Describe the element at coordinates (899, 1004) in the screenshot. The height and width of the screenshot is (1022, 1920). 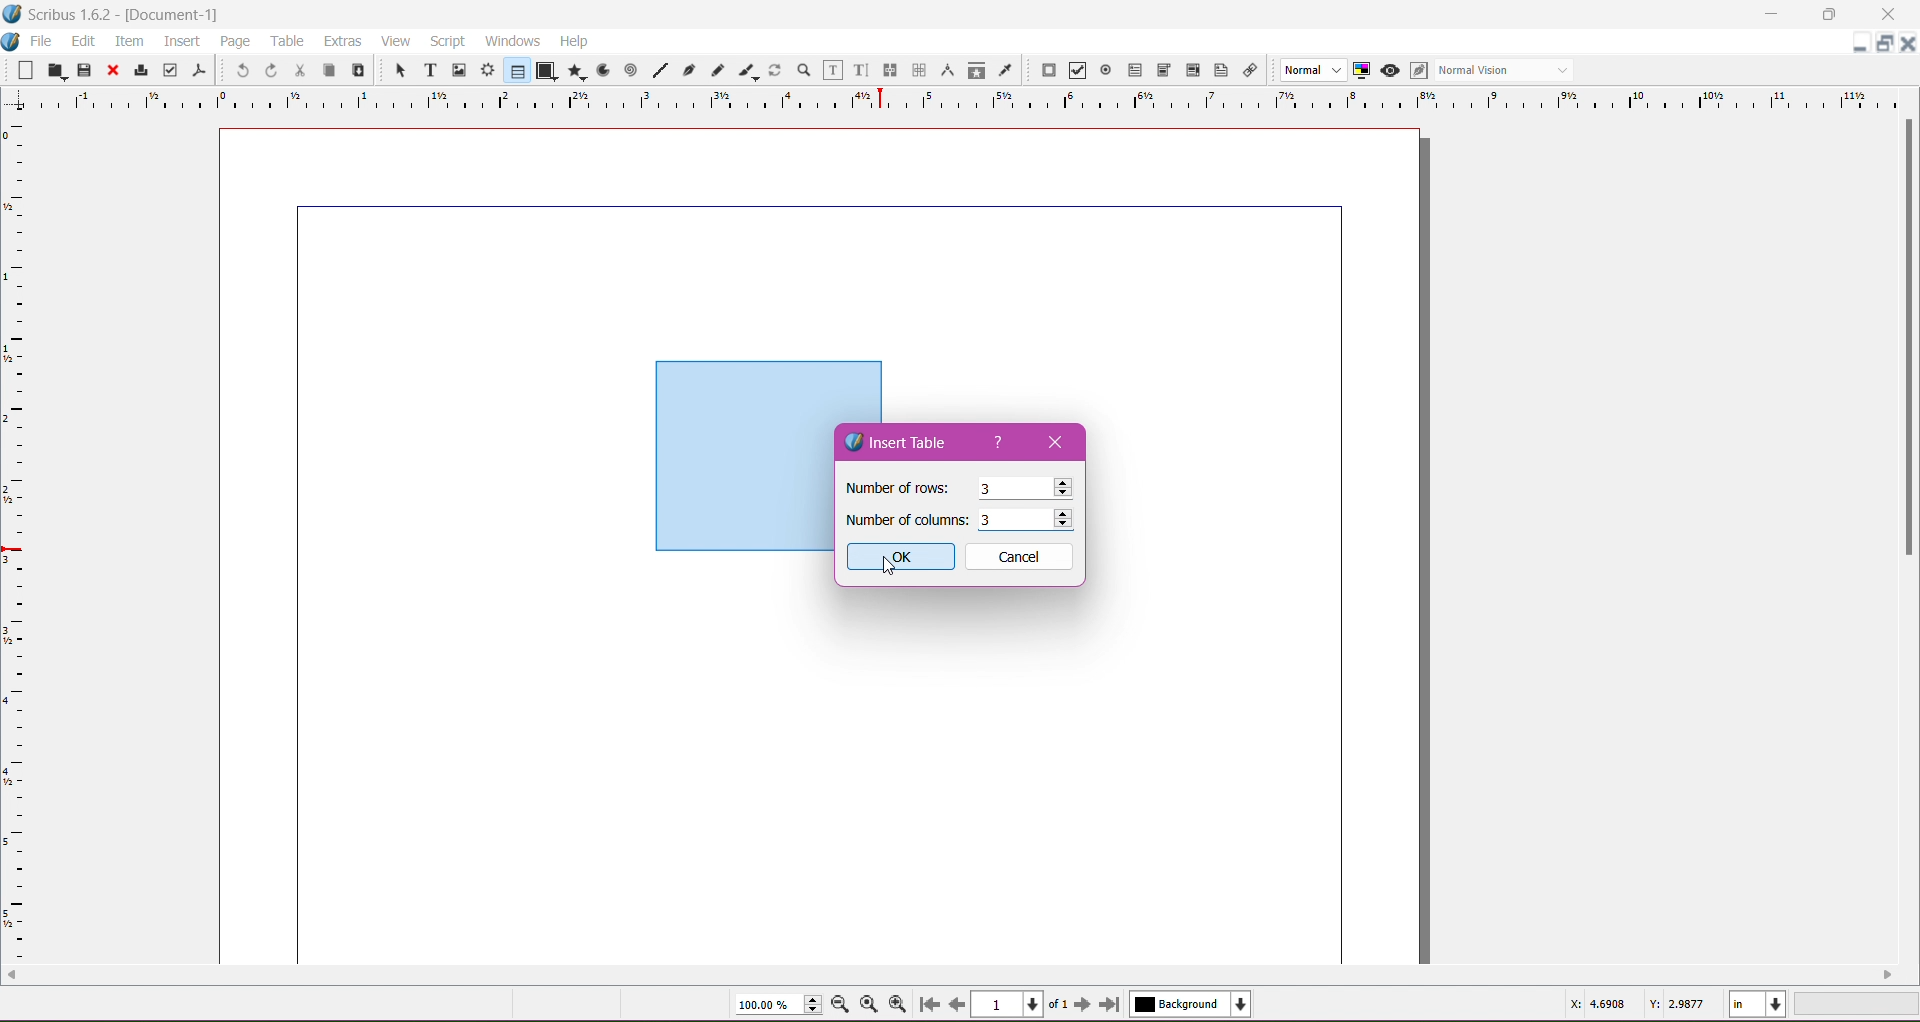
I see `Zoom in` at that location.